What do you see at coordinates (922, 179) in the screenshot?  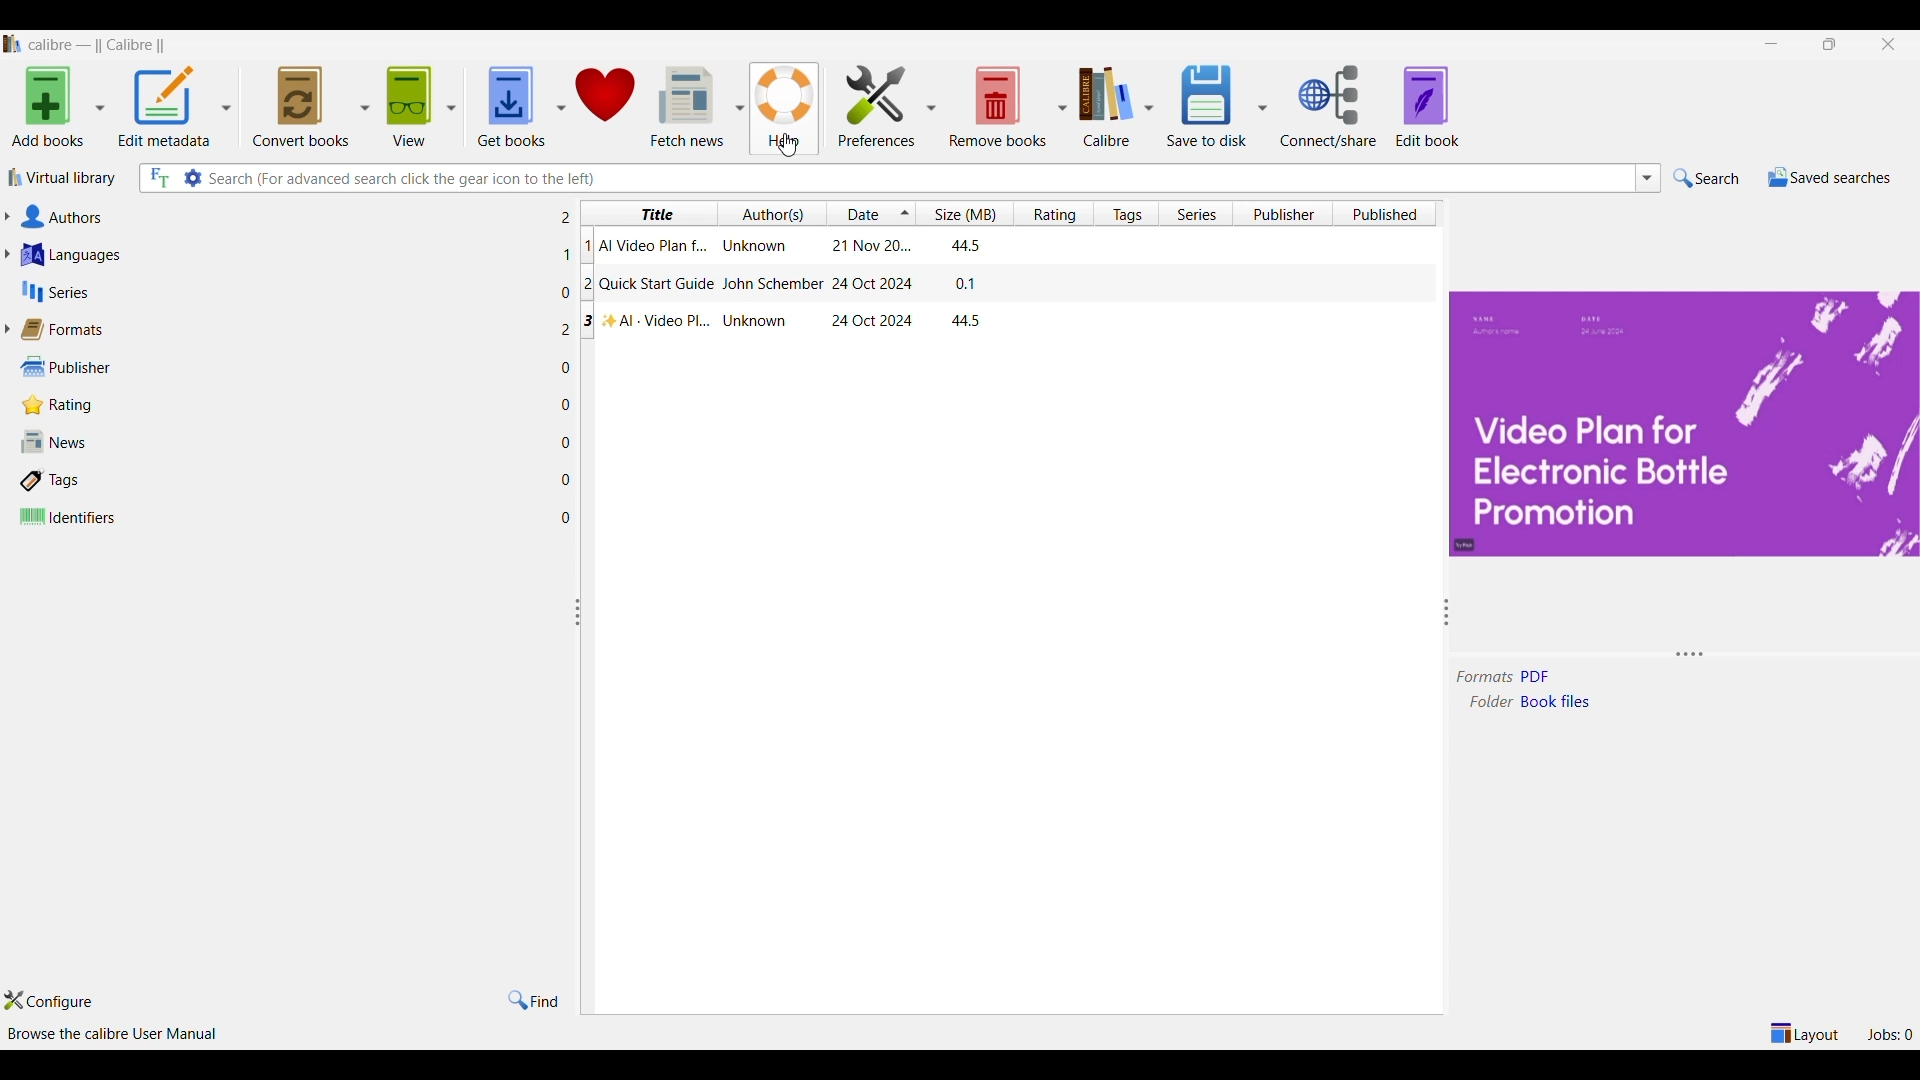 I see `Type in search` at bounding box center [922, 179].